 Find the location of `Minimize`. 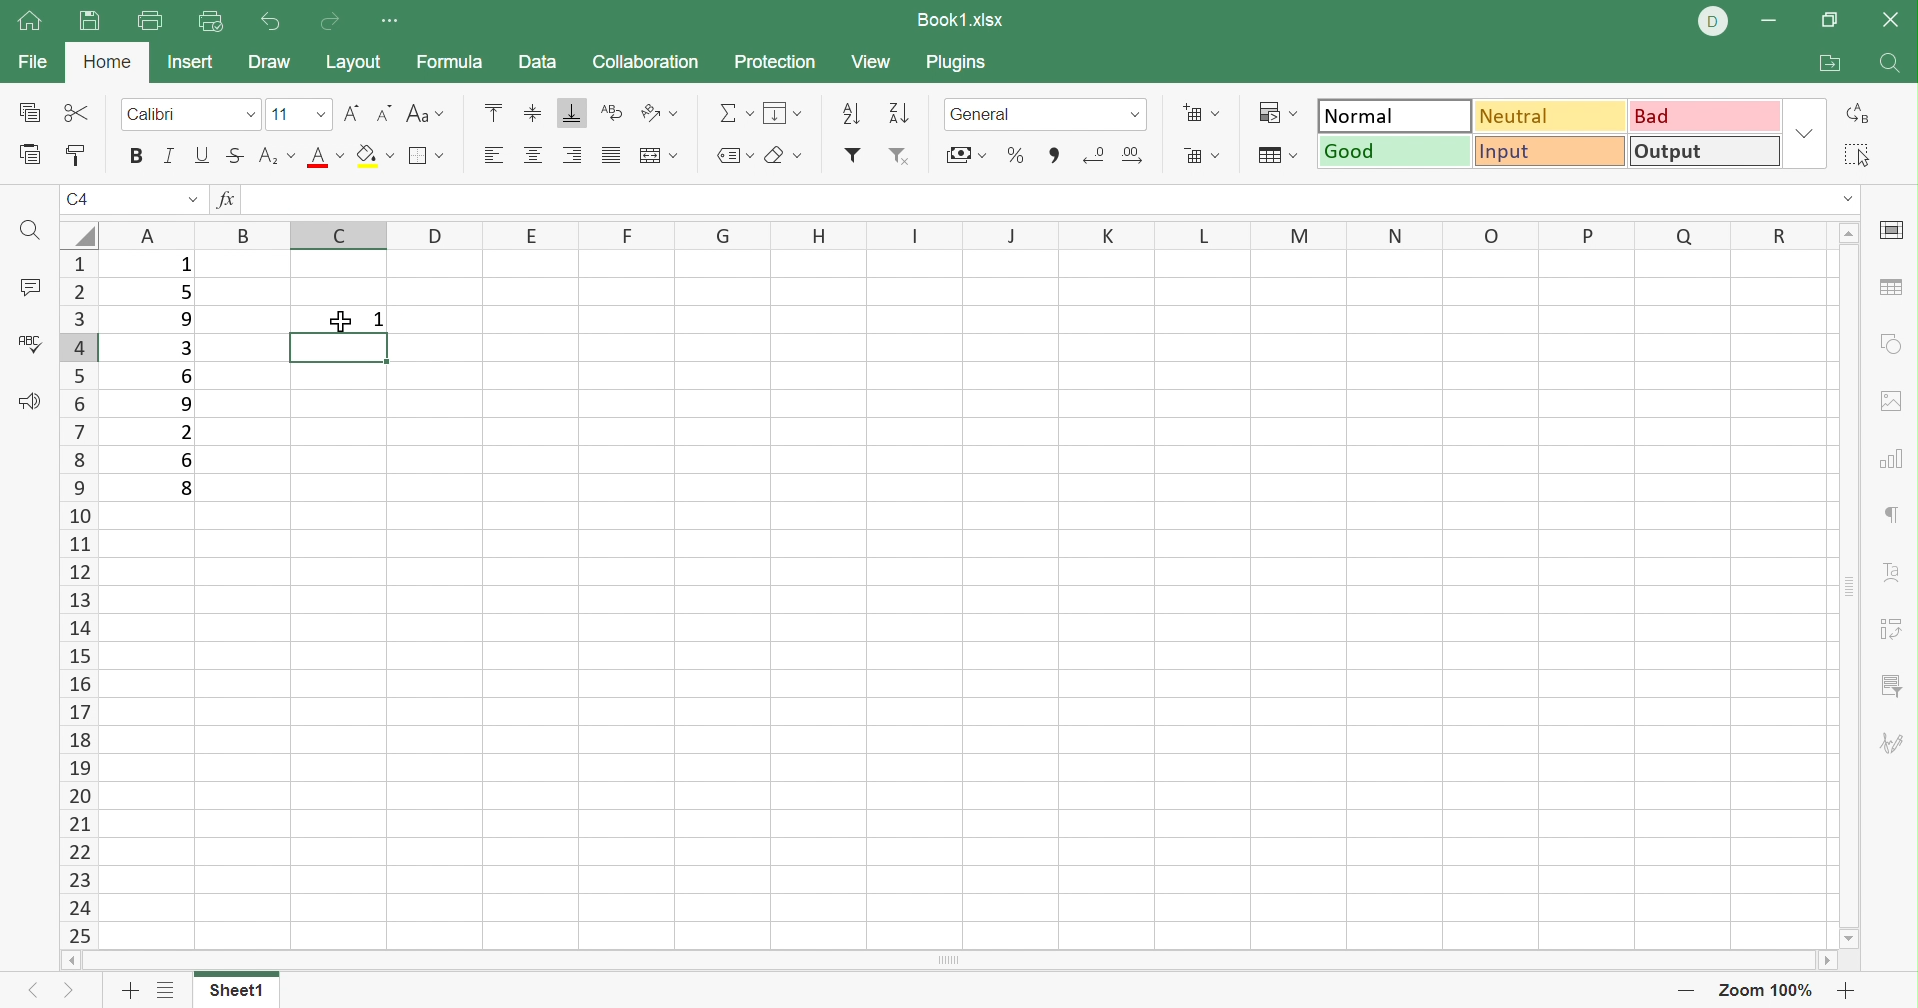

Minimize is located at coordinates (1772, 22).